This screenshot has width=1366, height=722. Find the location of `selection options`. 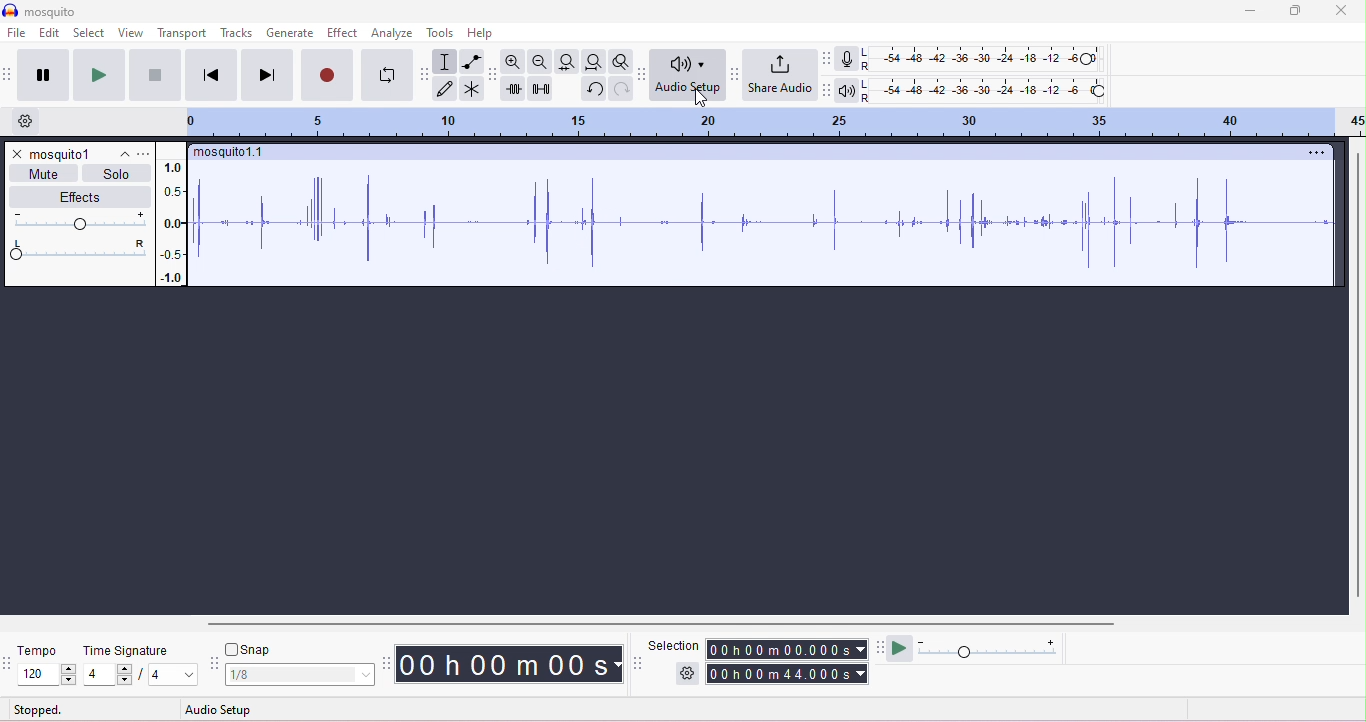

selection options is located at coordinates (688, 672).